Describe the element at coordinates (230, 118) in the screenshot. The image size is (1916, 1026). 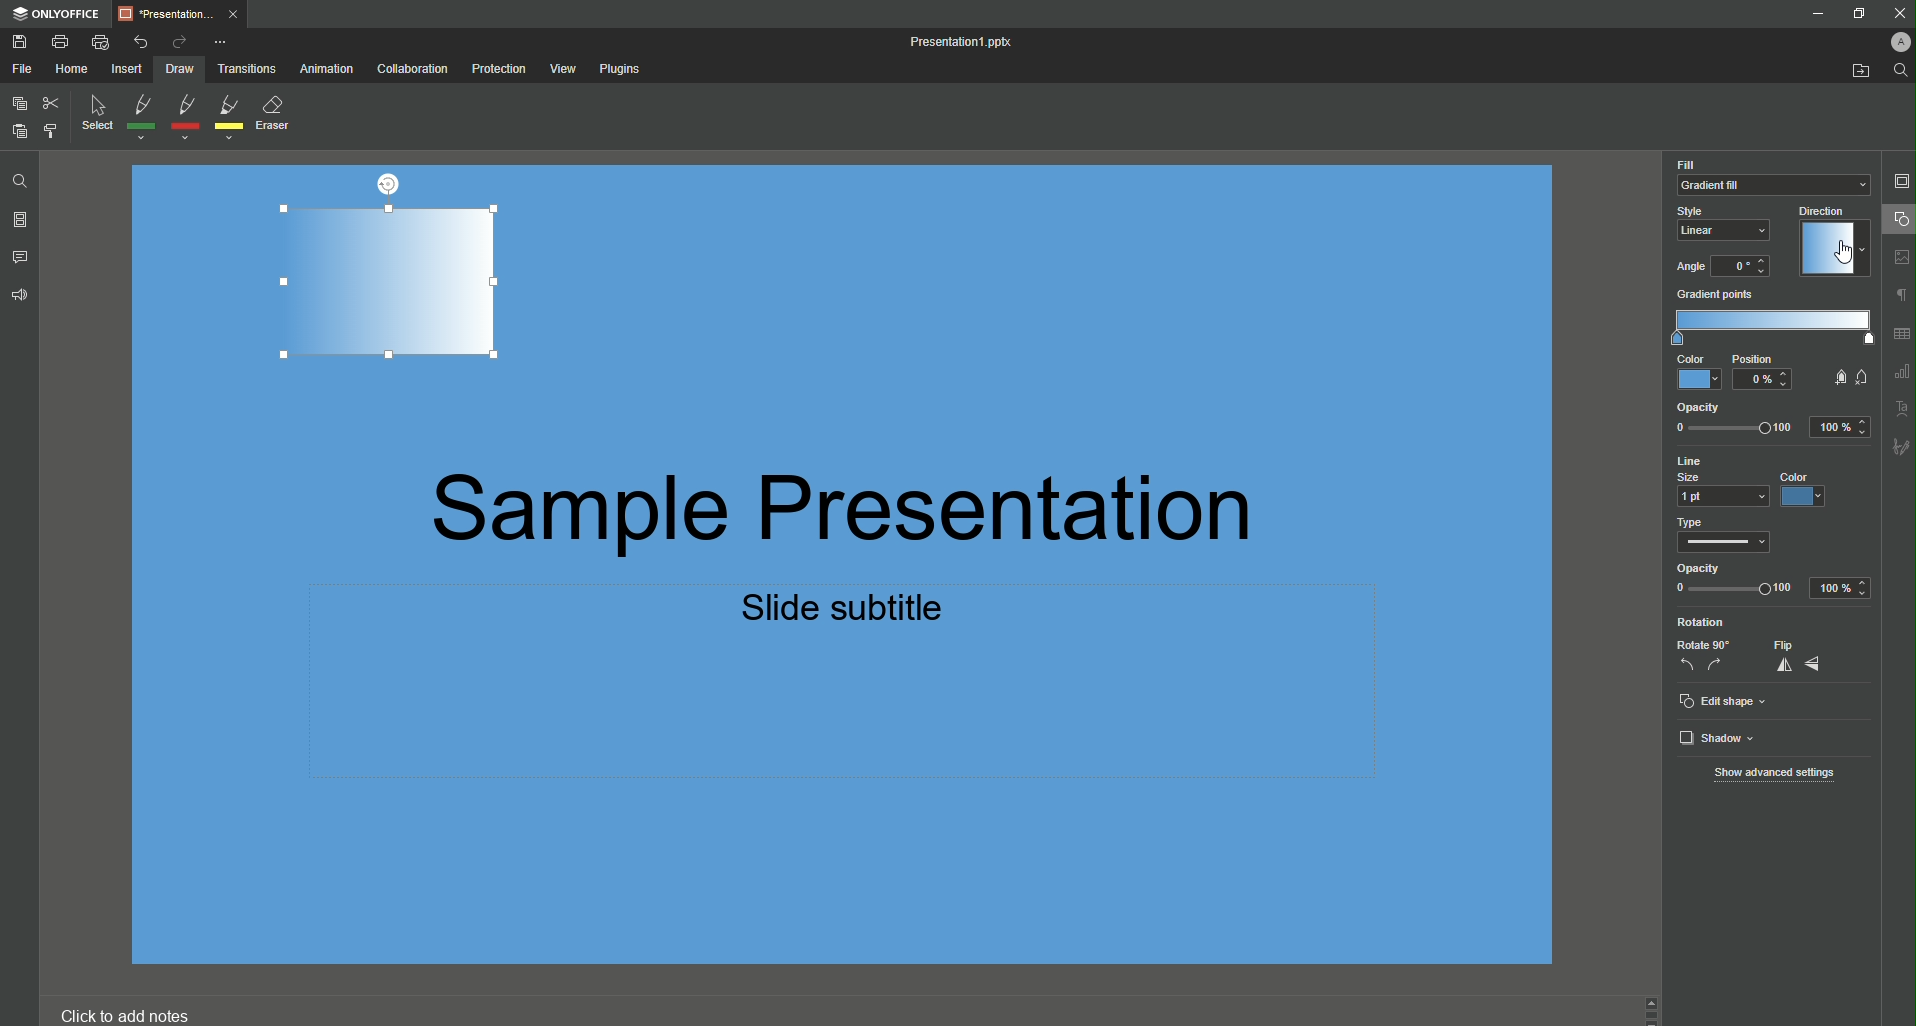
I see `Yellow` at that location.